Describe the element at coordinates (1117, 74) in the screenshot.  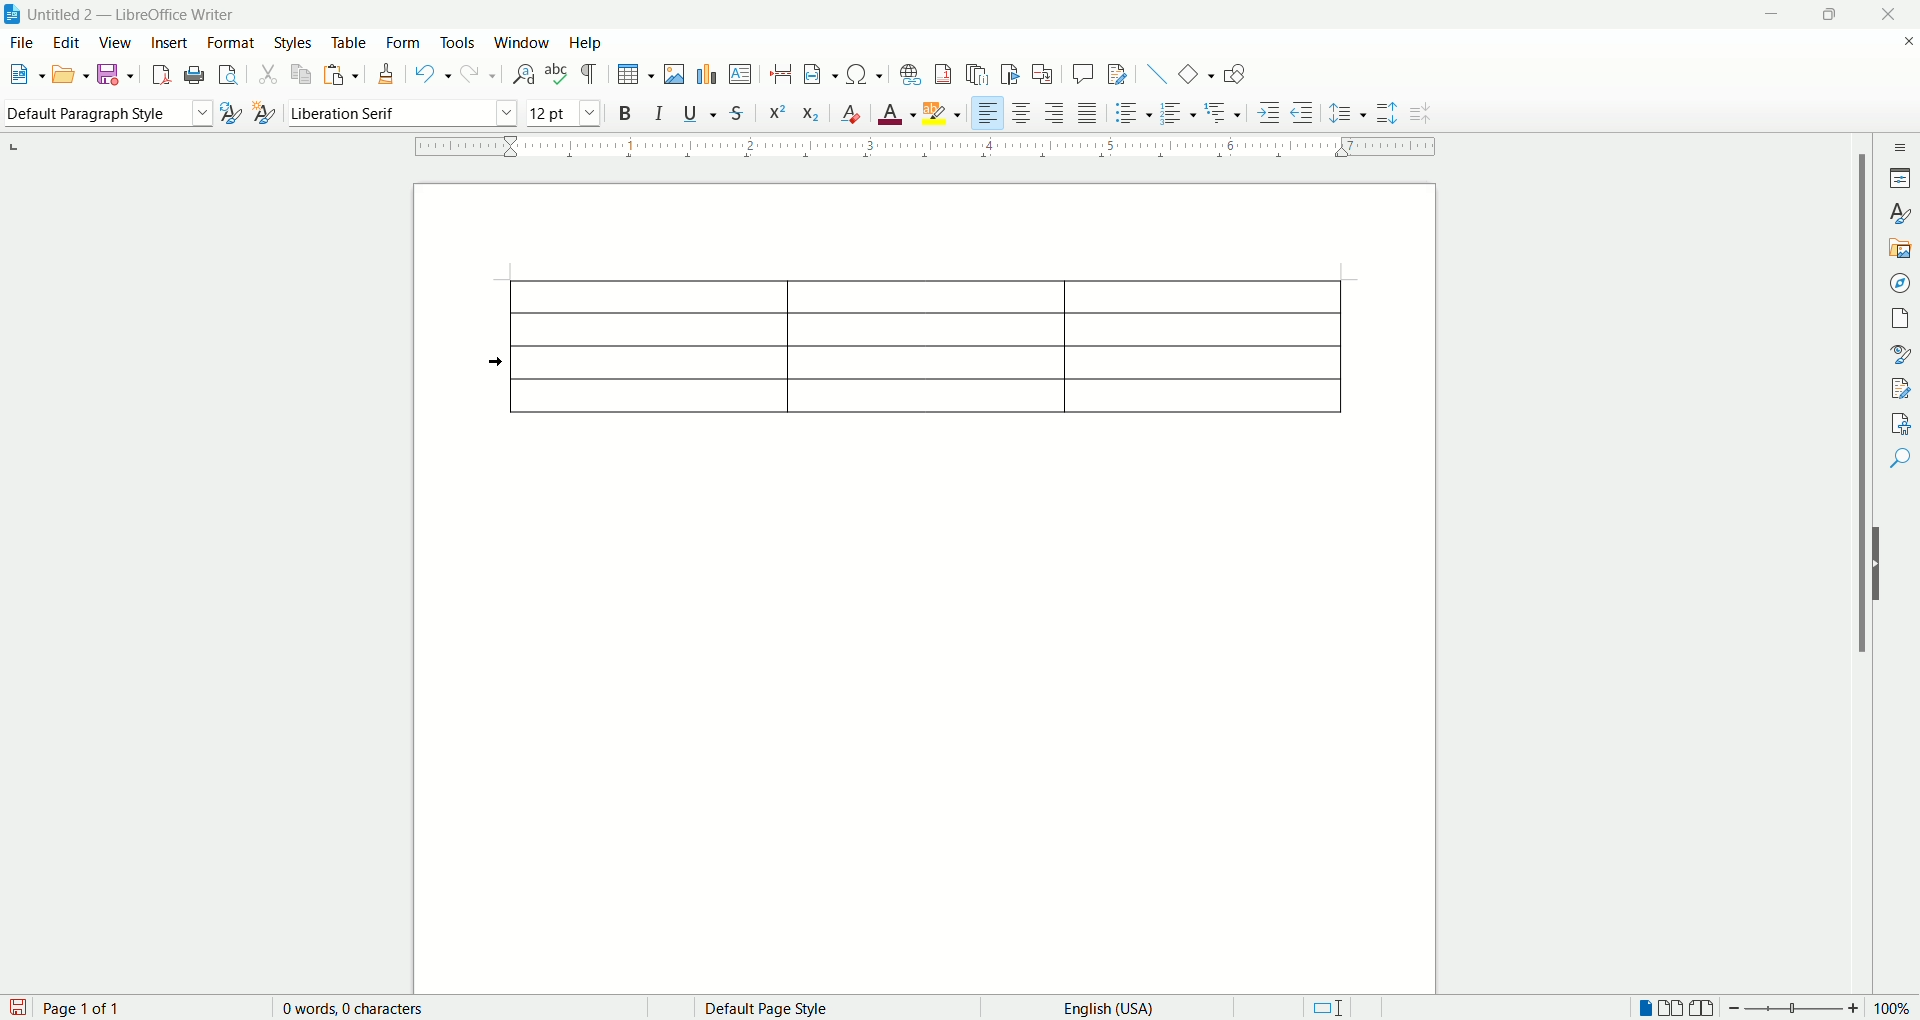
I see `show track changes` at that location.